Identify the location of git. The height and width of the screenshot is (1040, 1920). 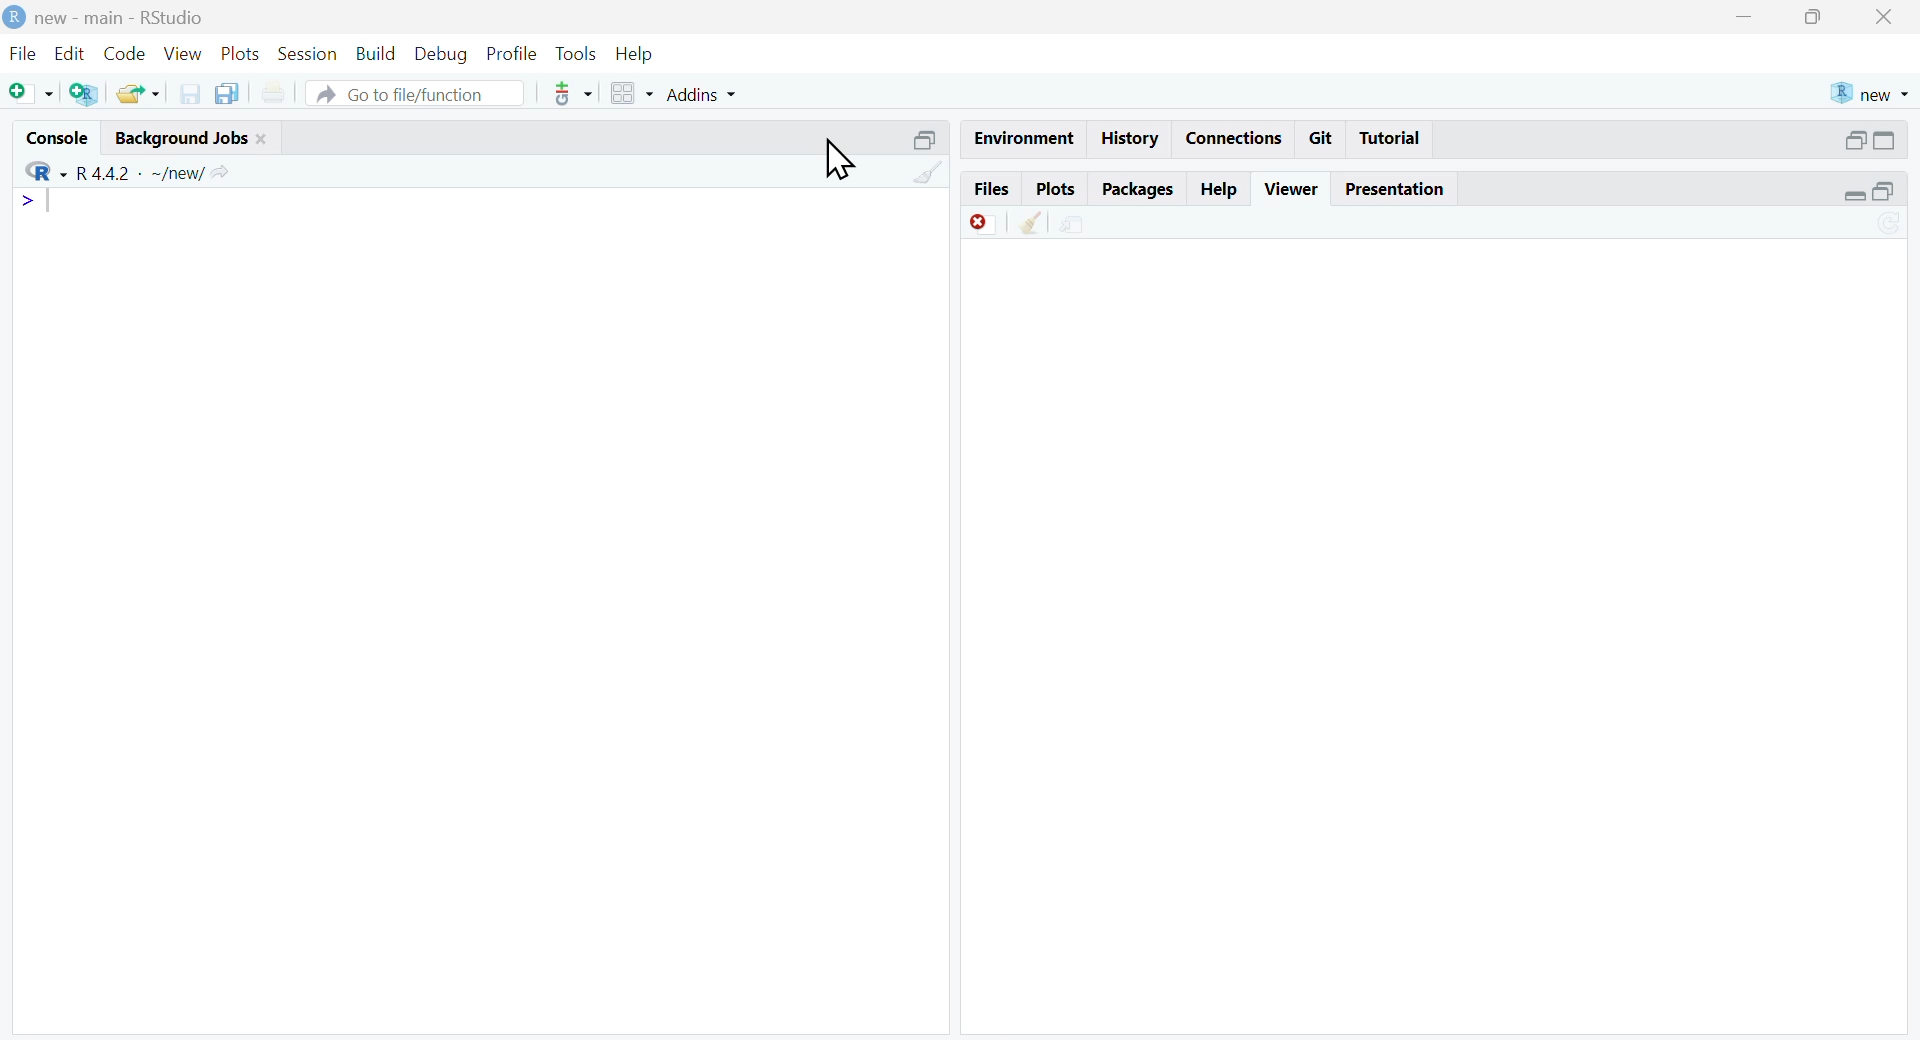
(1322, 138).